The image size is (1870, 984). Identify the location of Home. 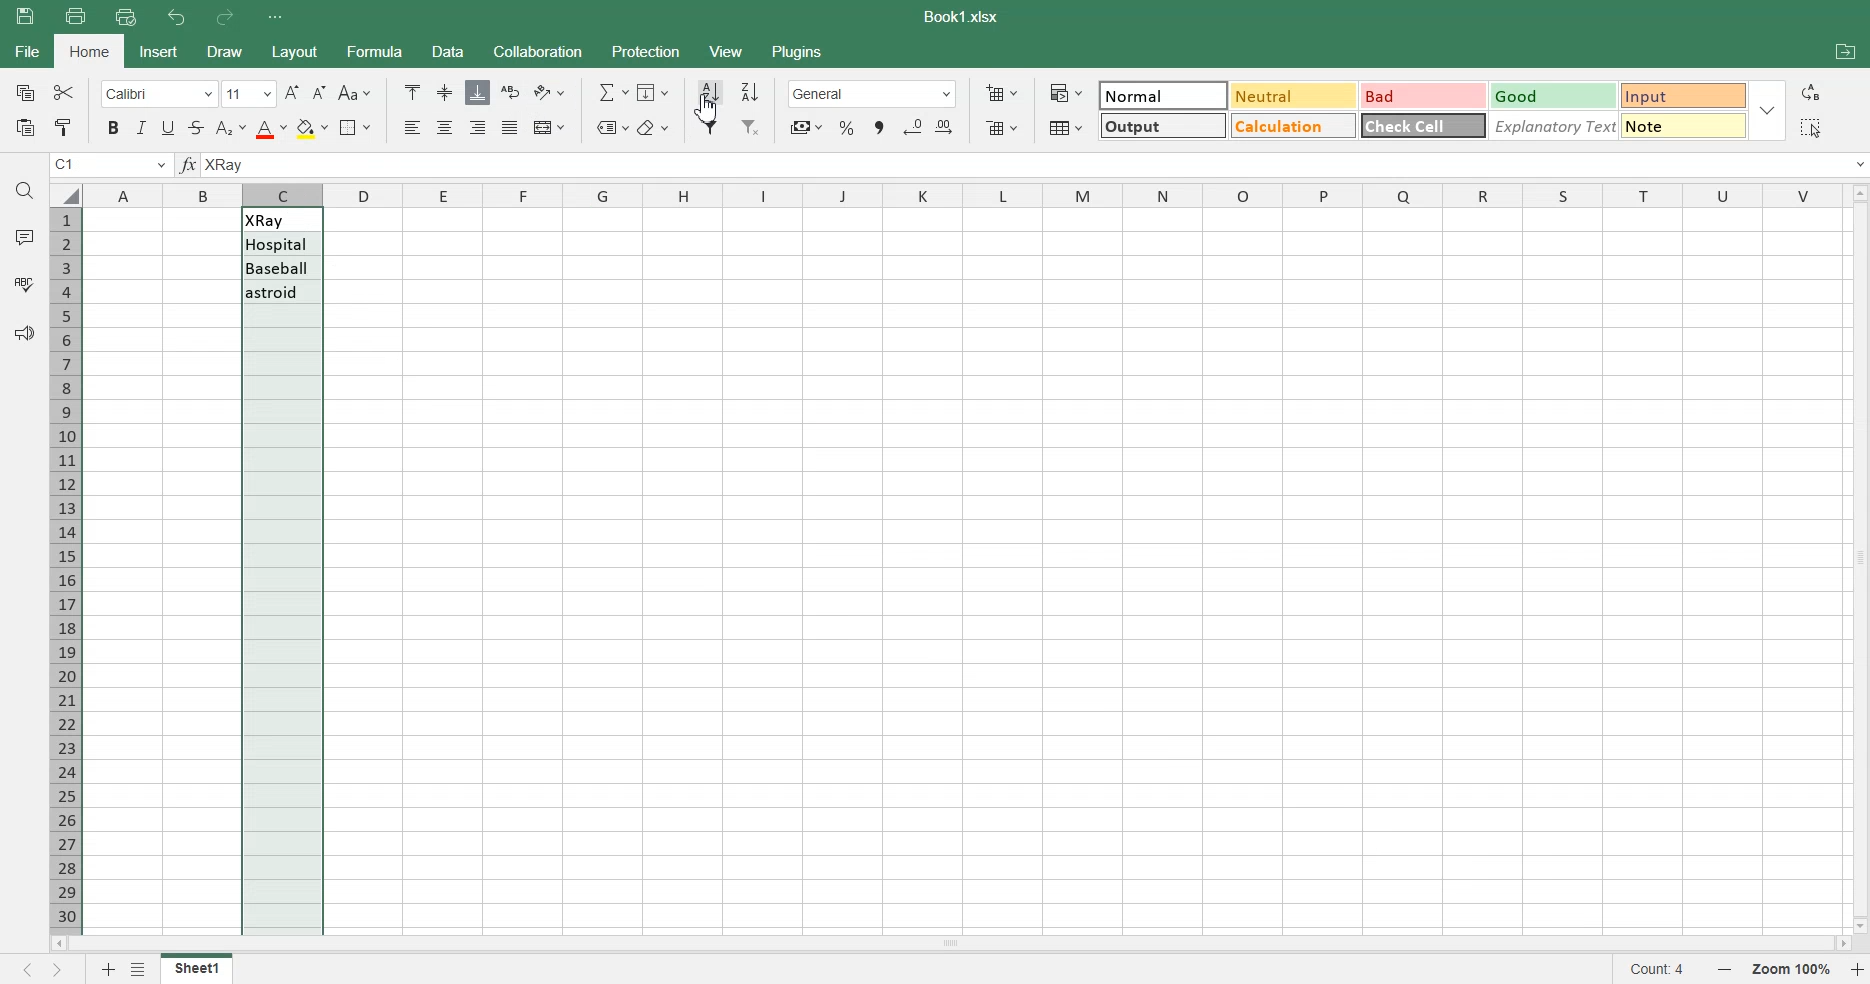
(91, 51).